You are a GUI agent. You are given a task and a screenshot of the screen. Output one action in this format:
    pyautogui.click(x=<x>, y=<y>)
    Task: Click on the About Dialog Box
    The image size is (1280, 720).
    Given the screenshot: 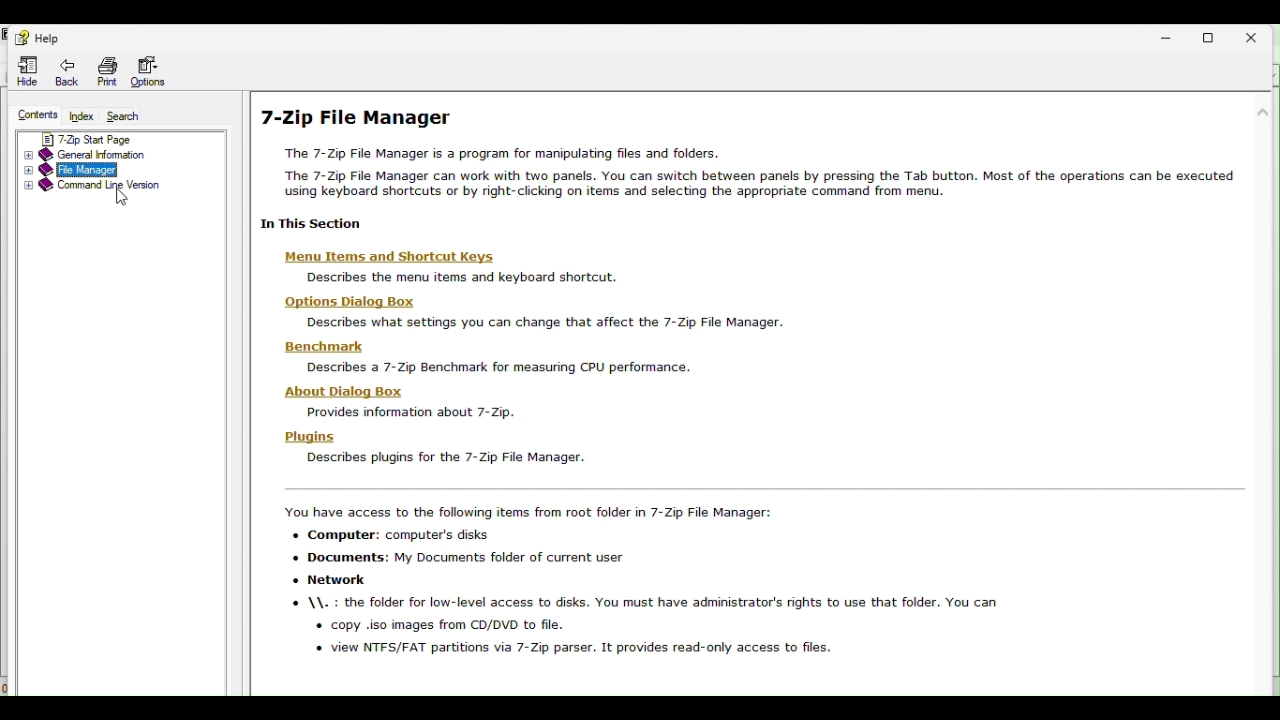 What is the action you would take?
    pyautogui.click(x=345, y=392)
    